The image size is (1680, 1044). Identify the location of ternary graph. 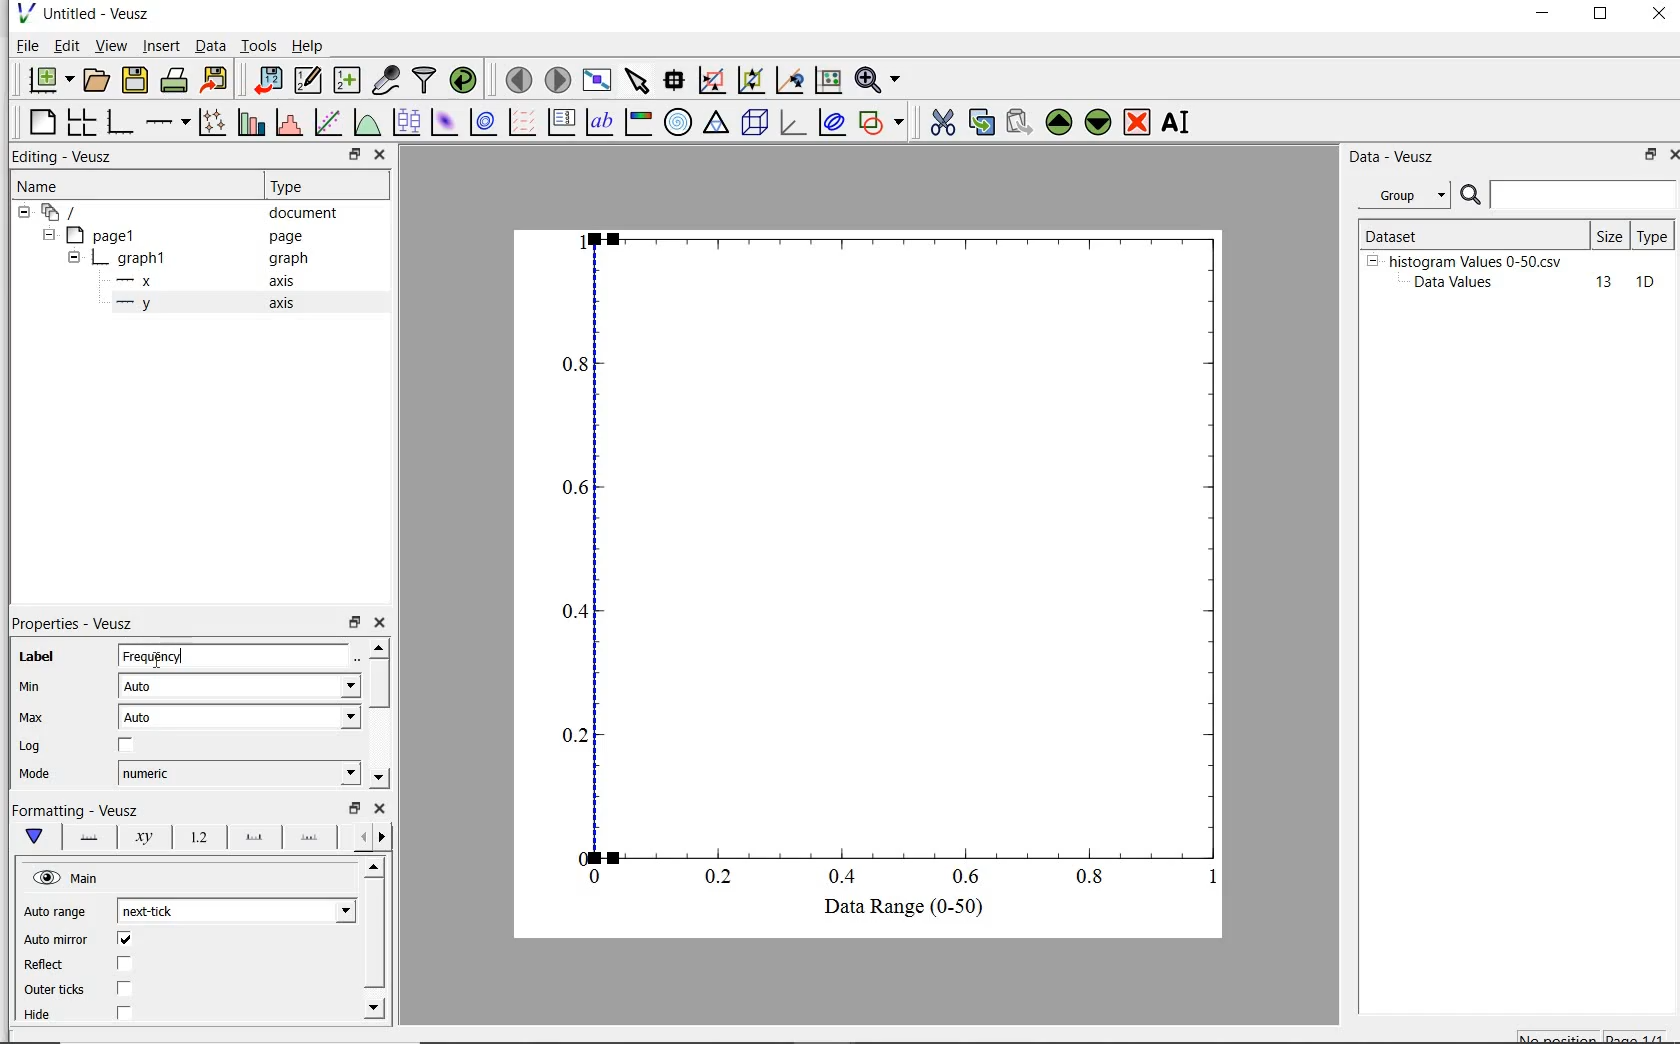
(717, 124).